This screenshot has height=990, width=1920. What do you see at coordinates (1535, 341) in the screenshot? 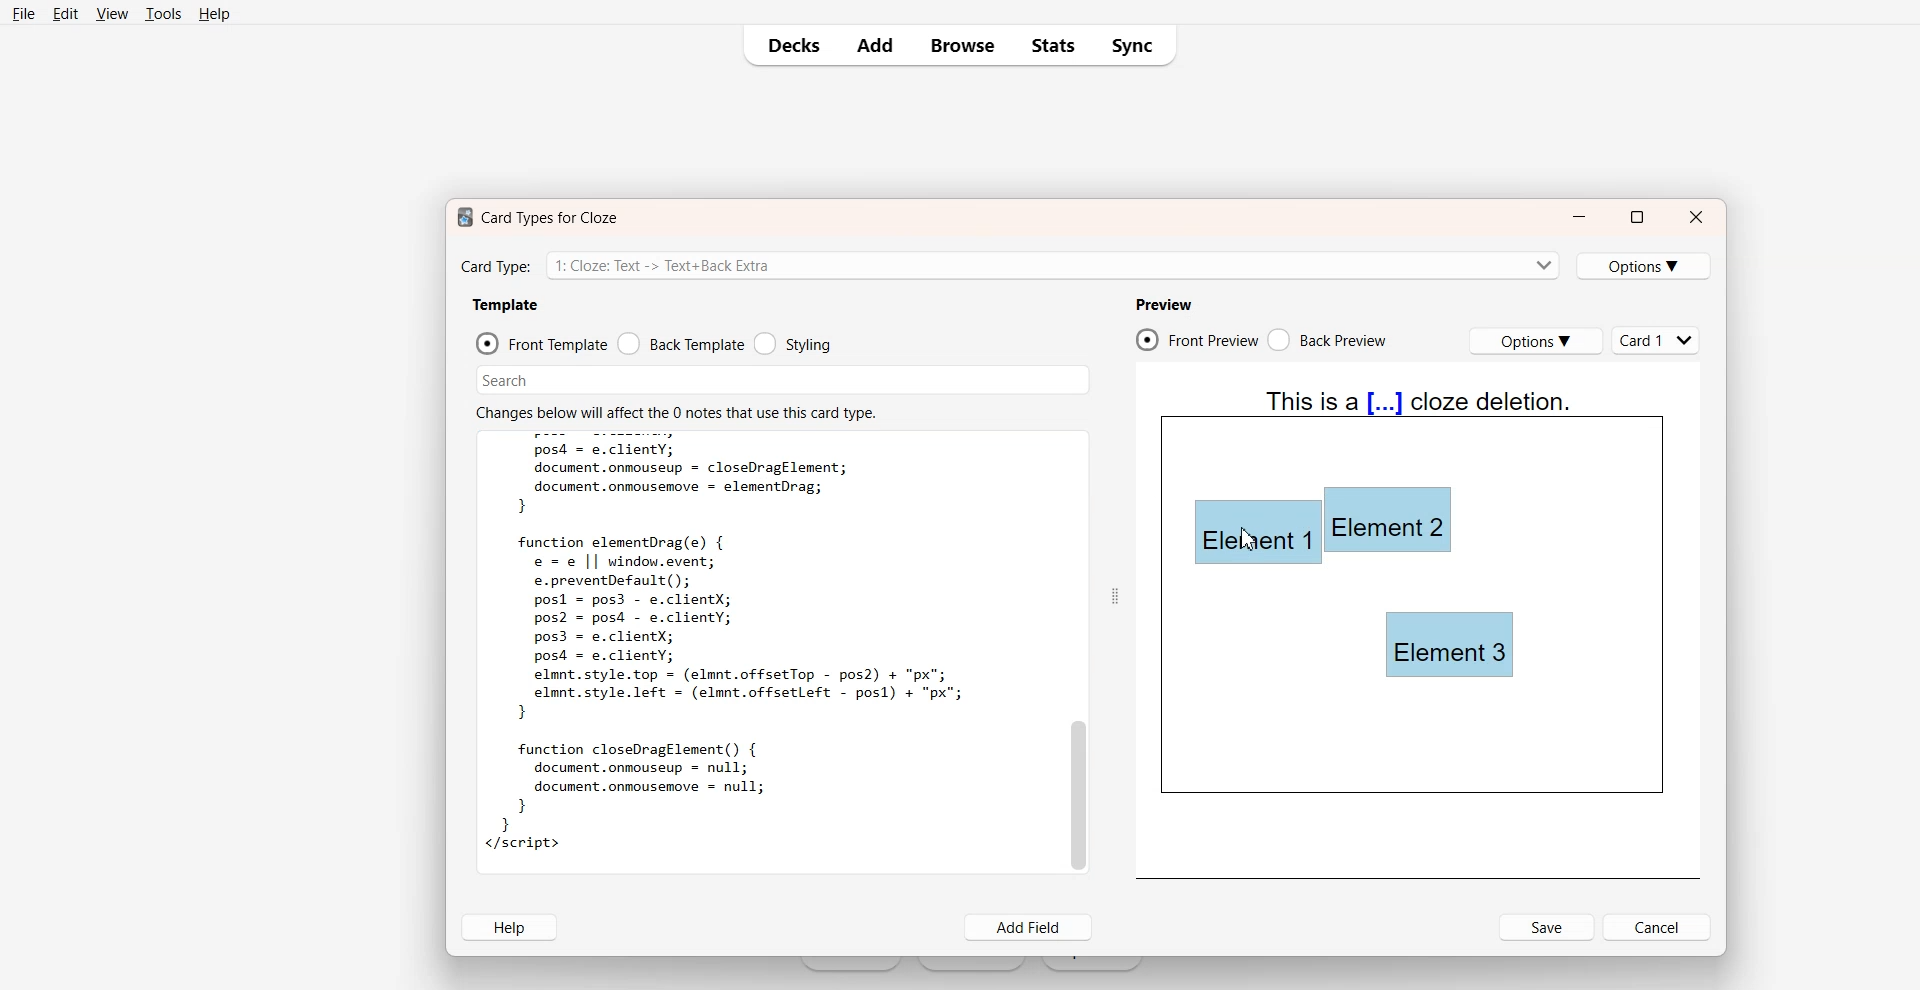
I see `Options` at bounding box center [1535, 341].